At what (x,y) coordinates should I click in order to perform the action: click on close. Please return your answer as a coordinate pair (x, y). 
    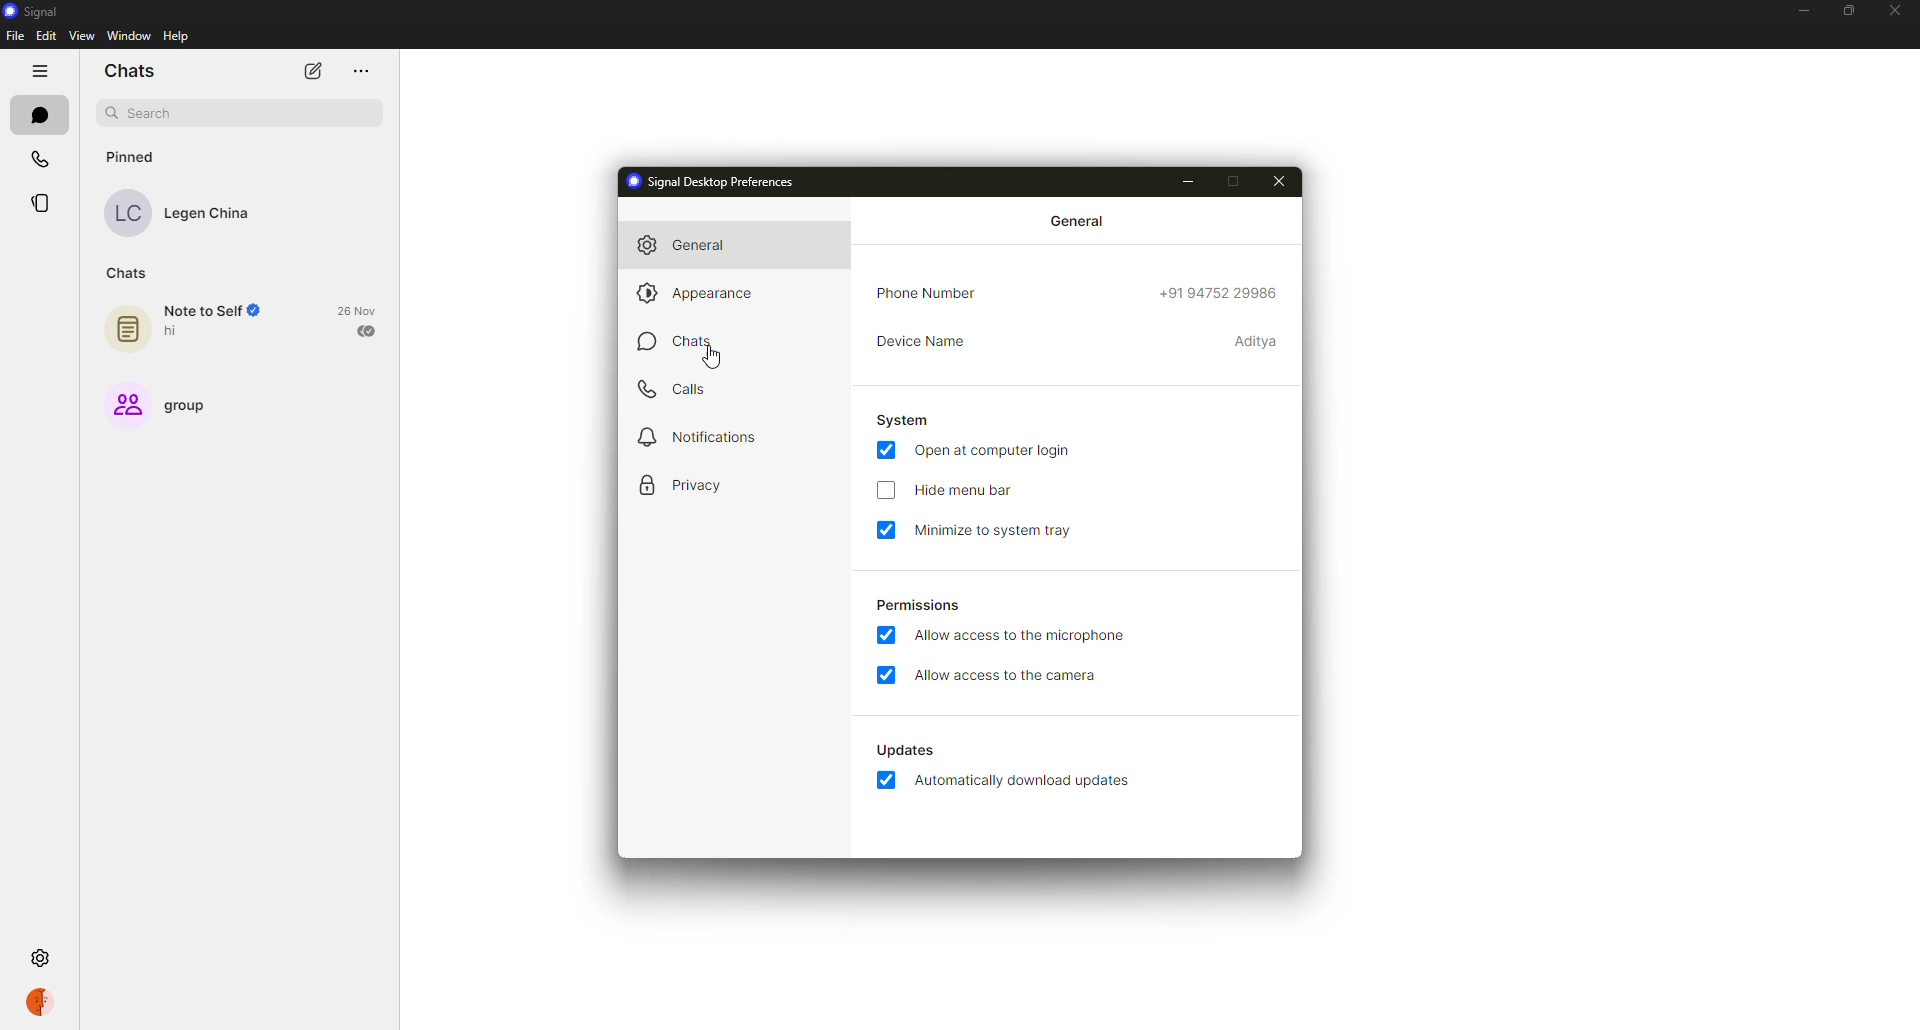
    Looking at the image, I should click on (1281, 181).